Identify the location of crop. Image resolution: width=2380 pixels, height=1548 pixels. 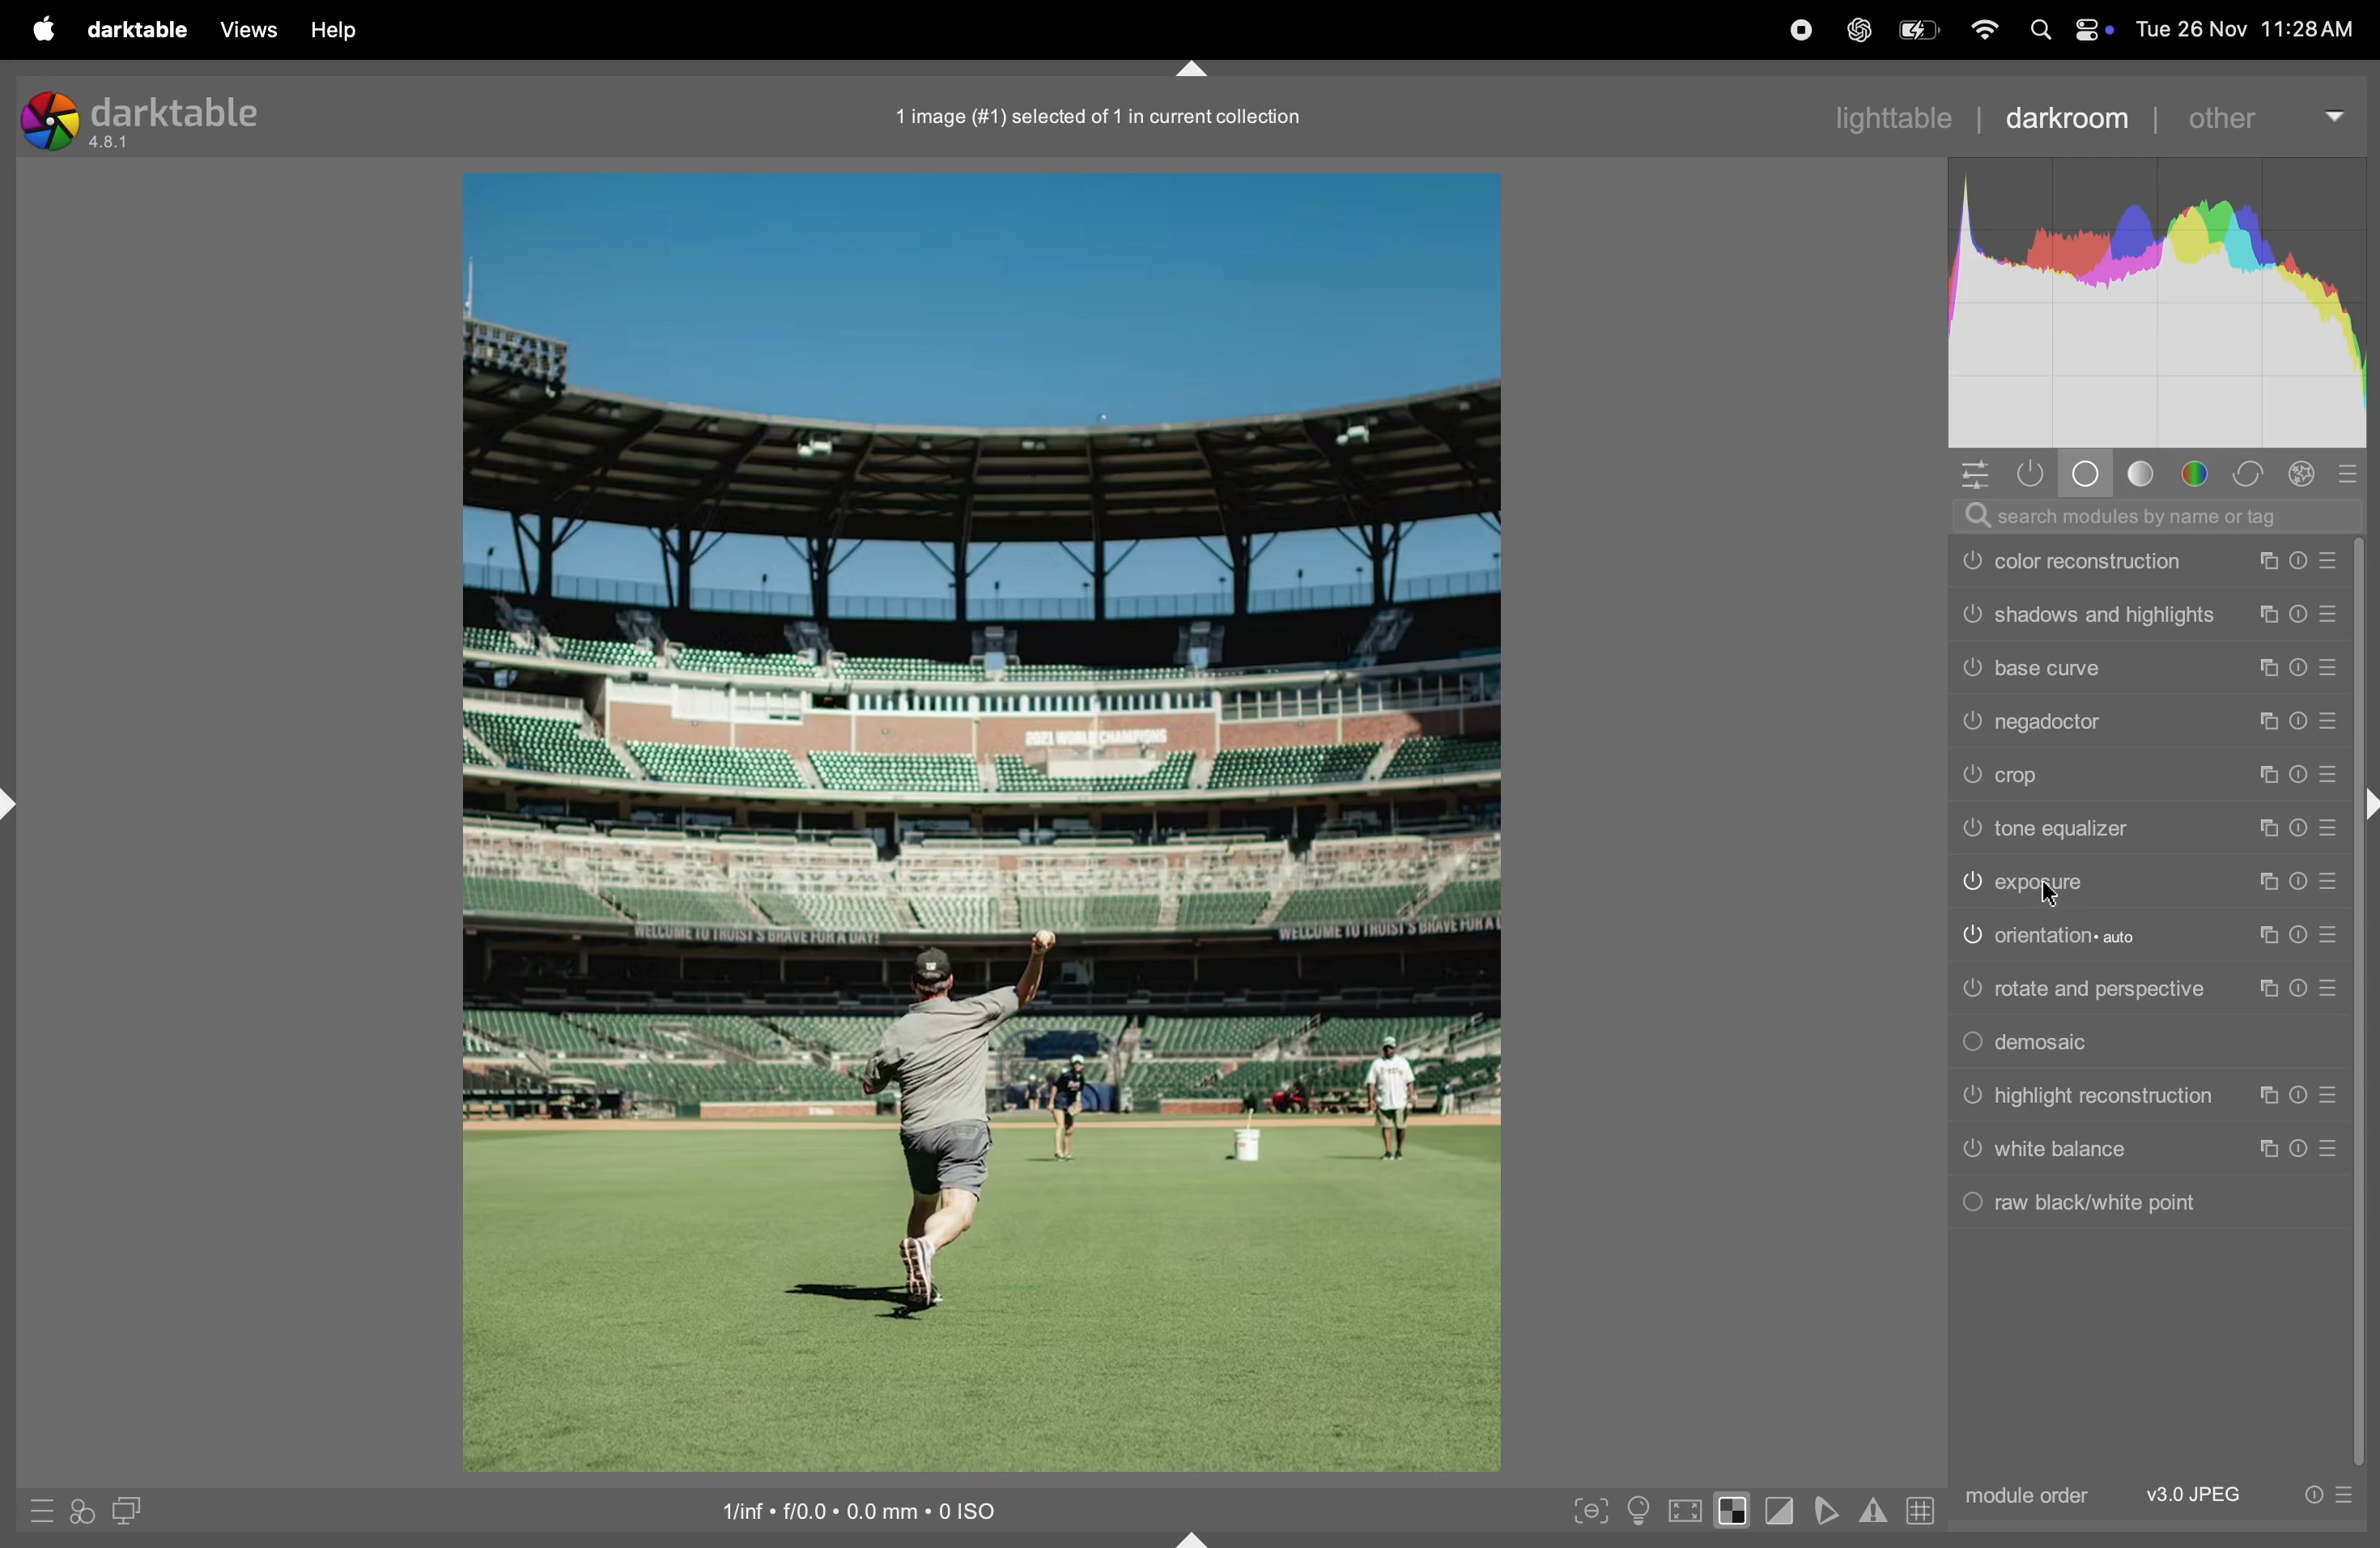
(2024, 780).